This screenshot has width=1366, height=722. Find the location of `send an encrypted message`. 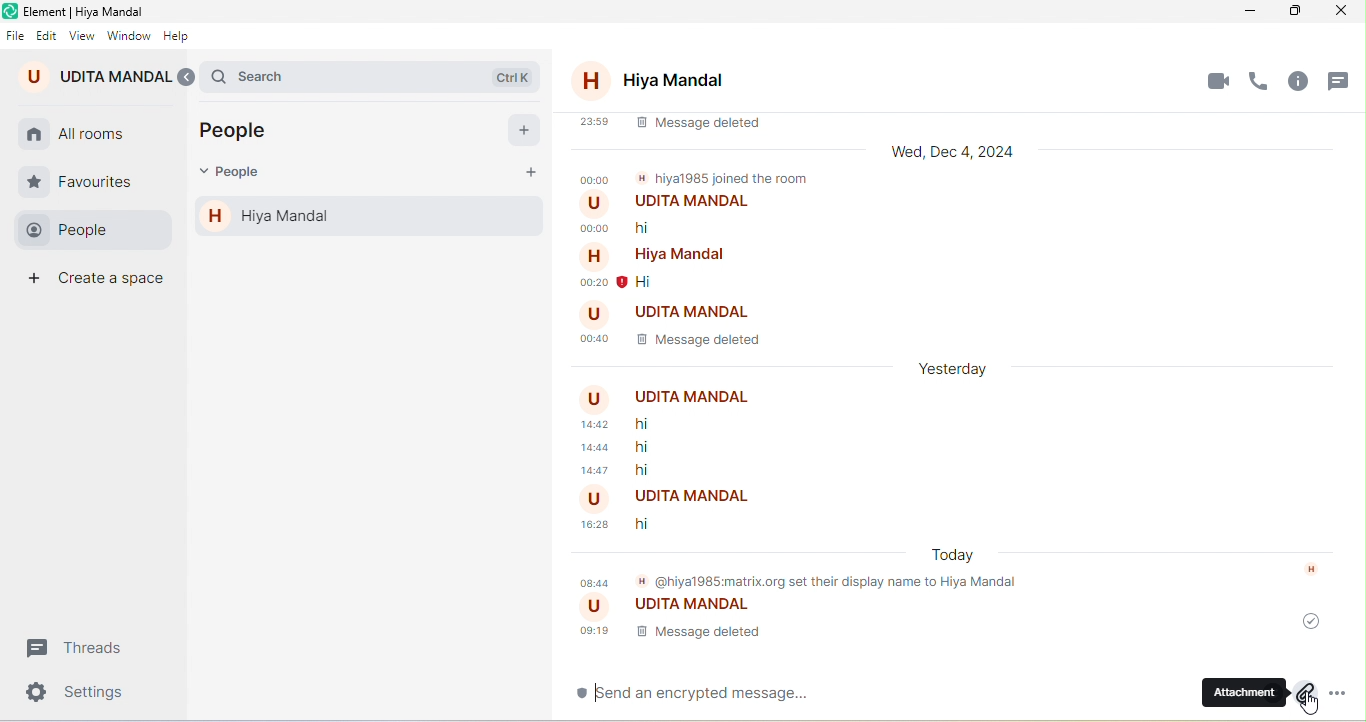

send an encrypted message is located at coordinates (699, 695).